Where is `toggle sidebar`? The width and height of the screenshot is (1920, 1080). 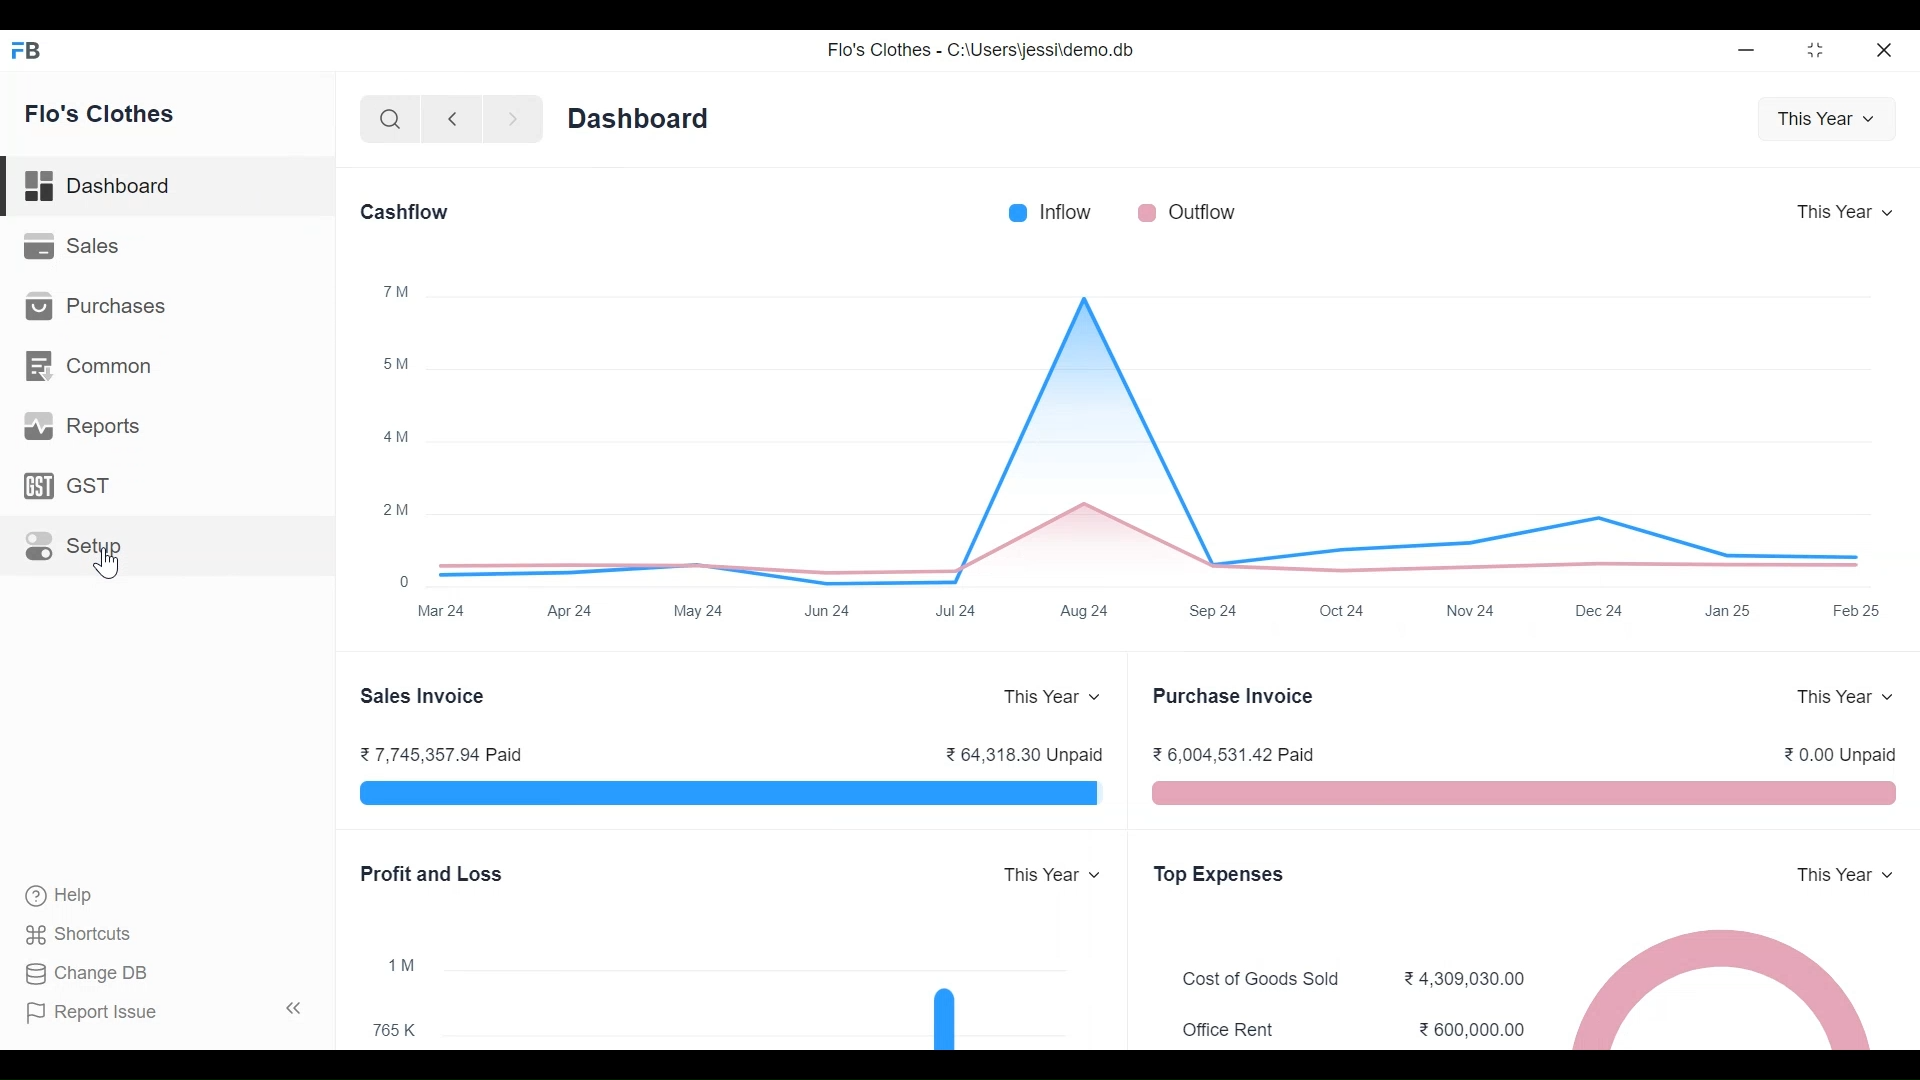
toggle sidebar is located at coordinates (296, 1008).